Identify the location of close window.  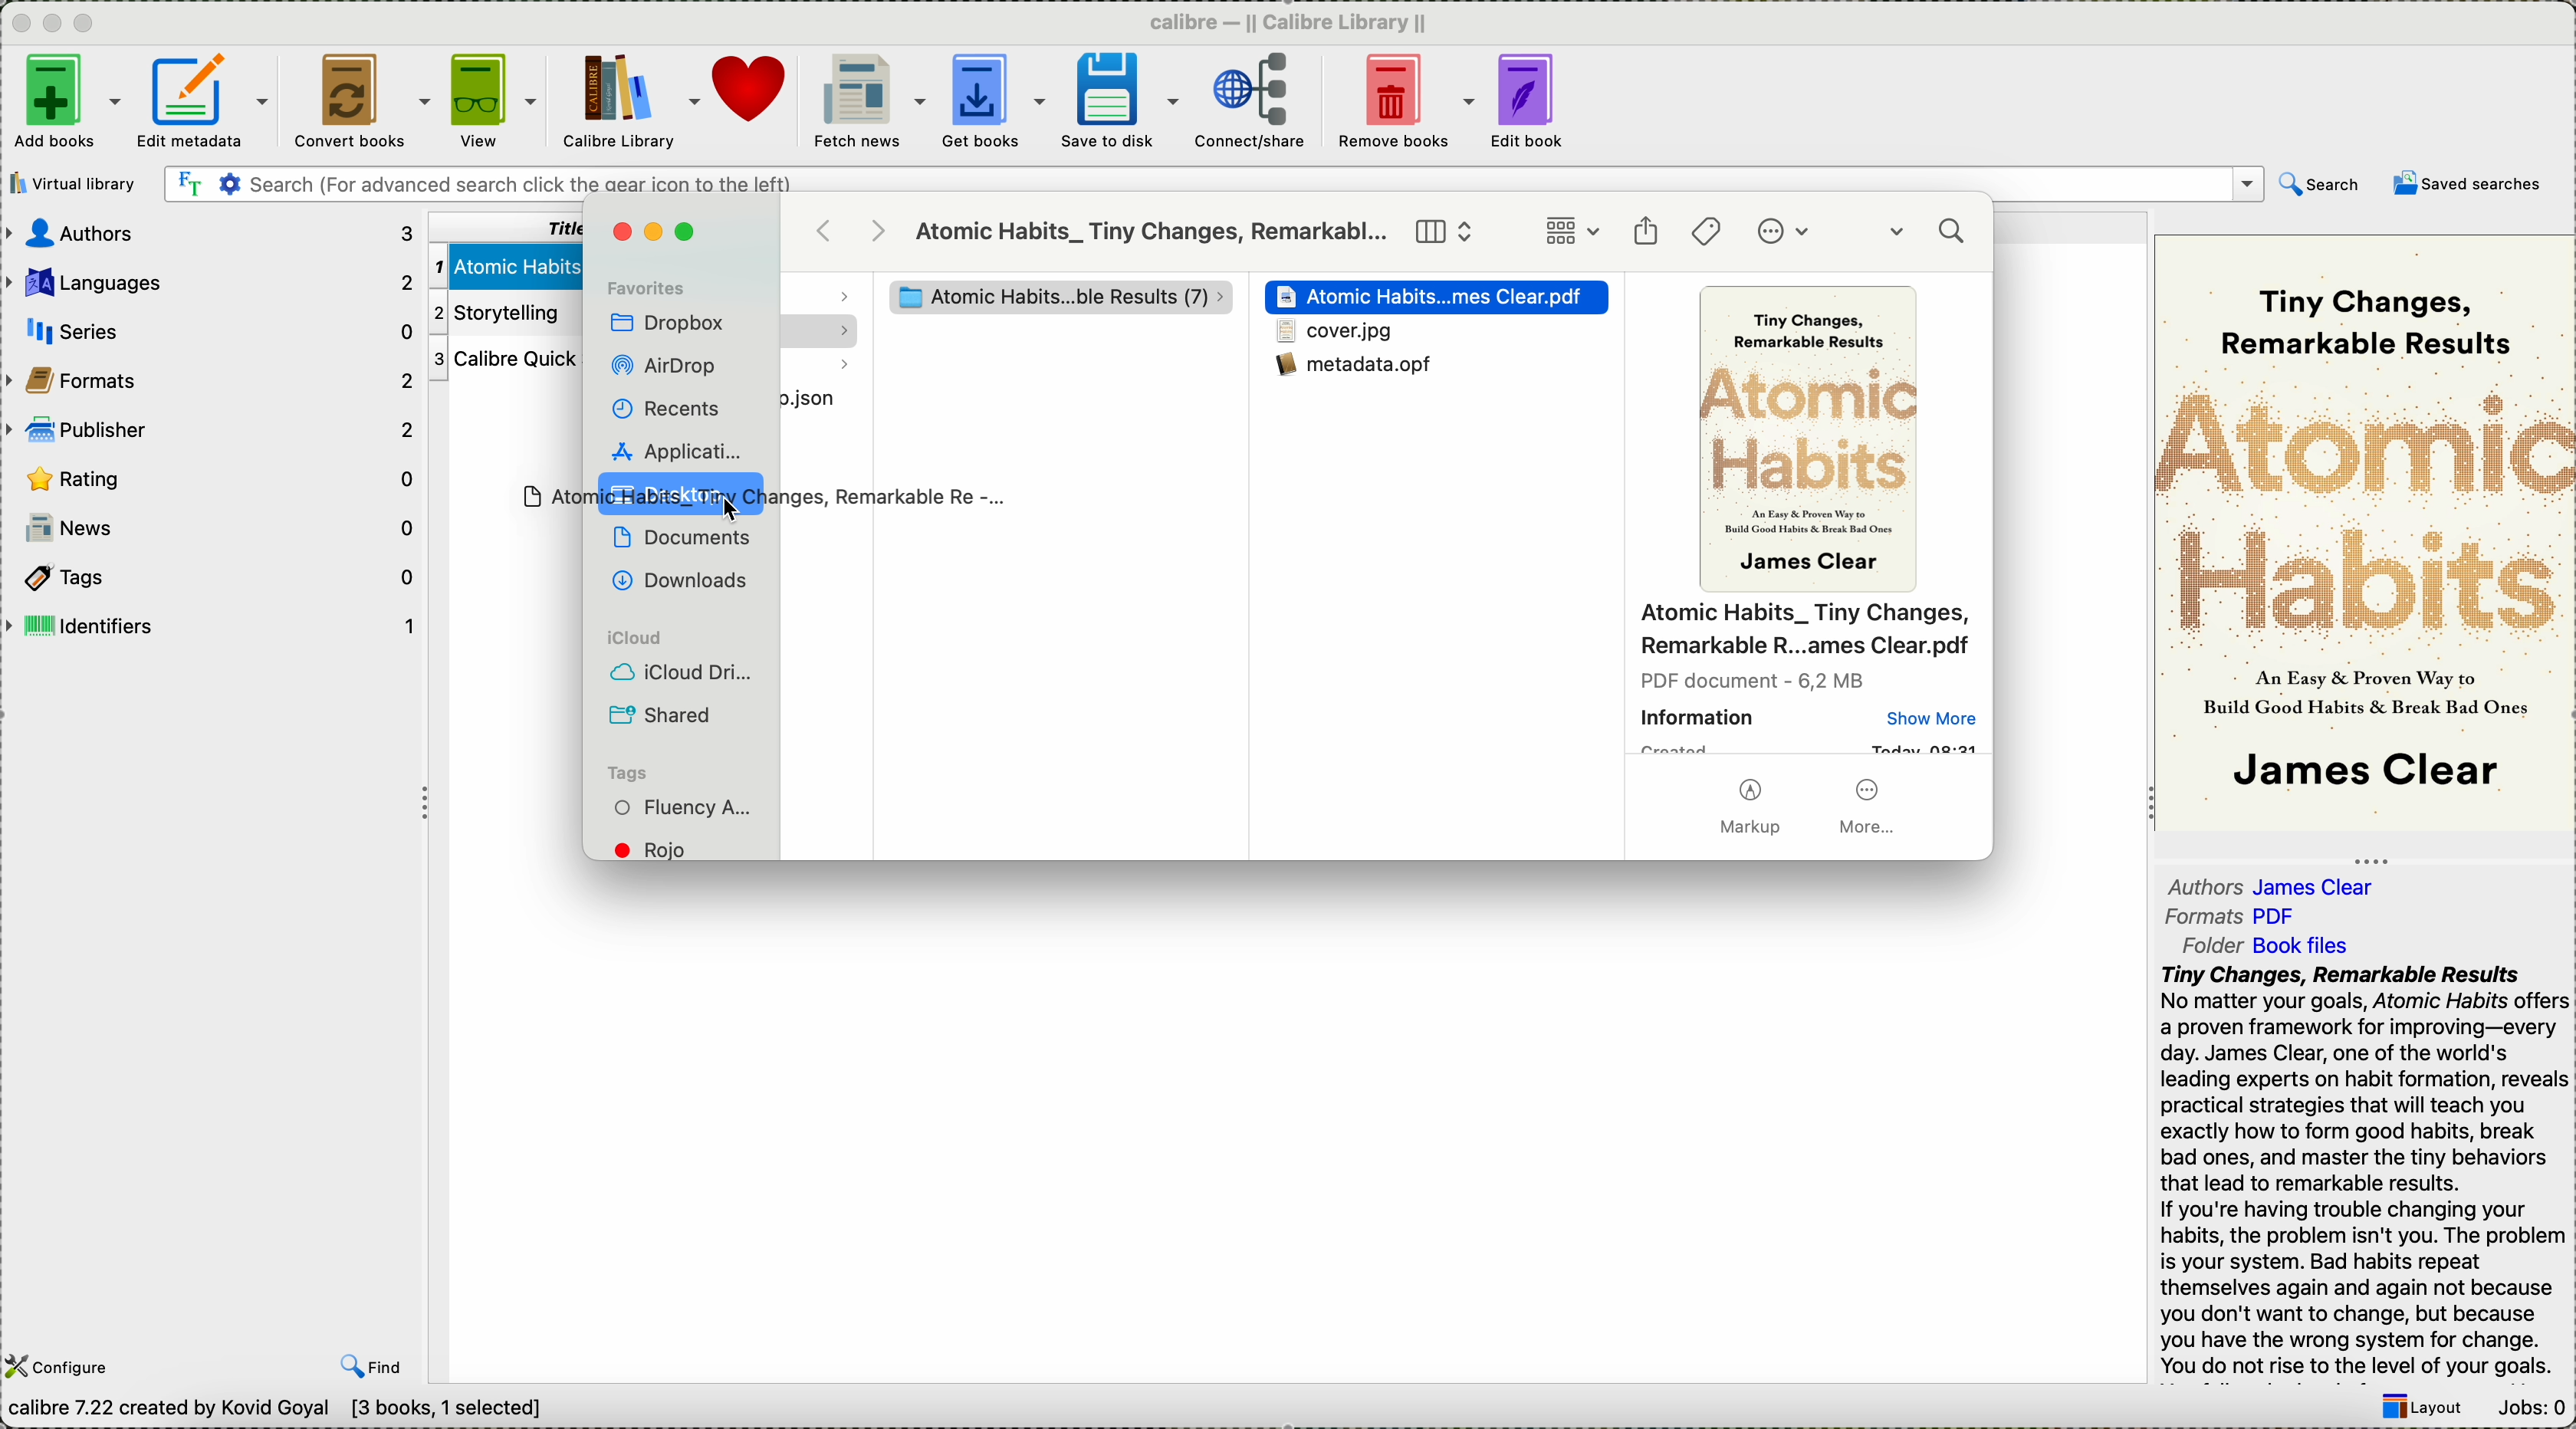
(620, 233).